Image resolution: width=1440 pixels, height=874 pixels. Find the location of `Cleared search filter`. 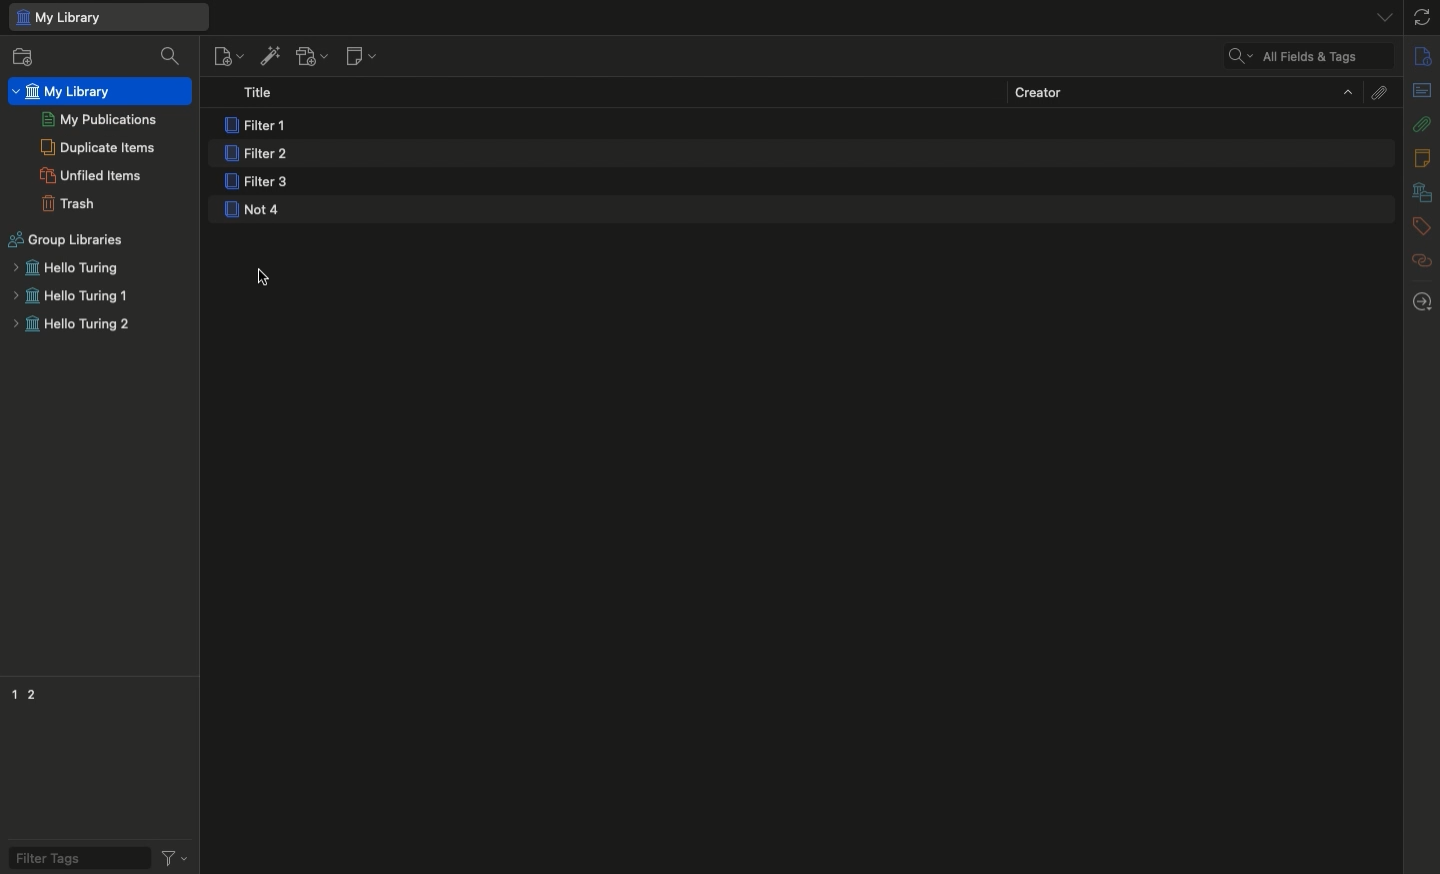

Cleared search filter is located at coordinates (1307, 57).